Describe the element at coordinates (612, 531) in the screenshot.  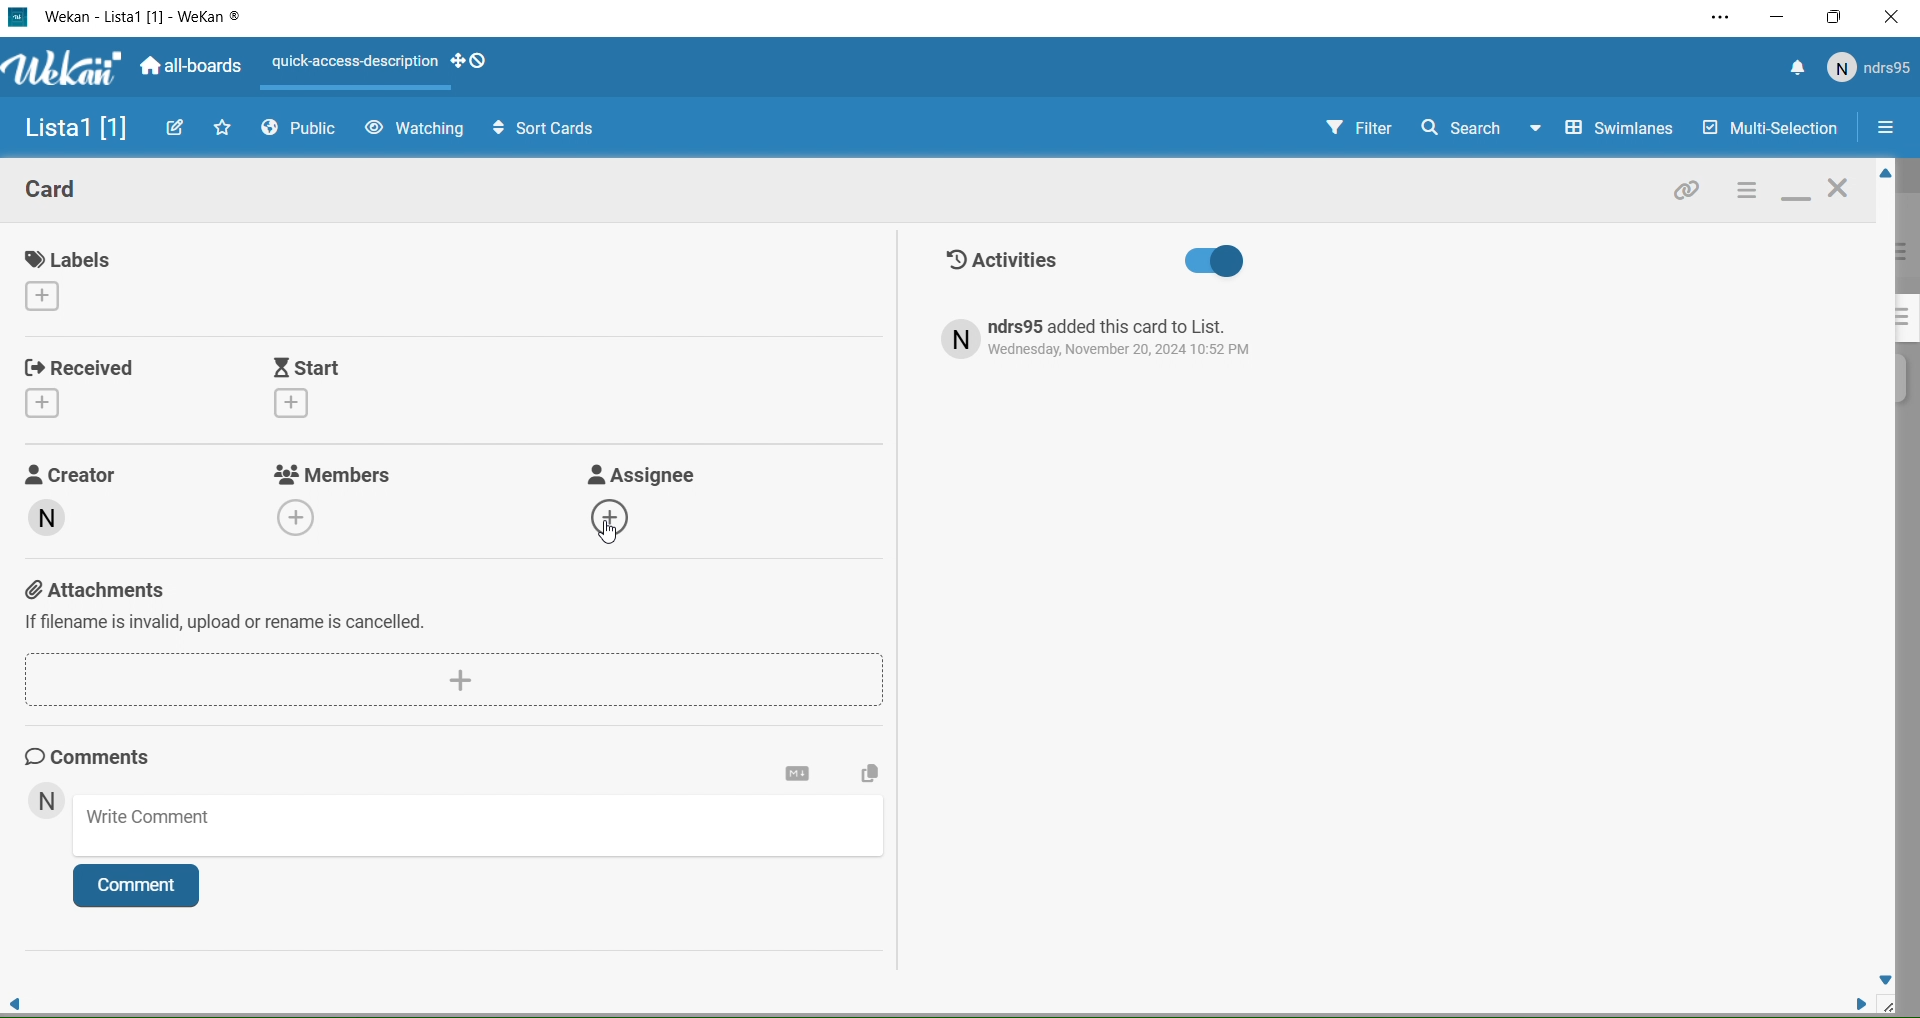
I see `cursor` at that location.